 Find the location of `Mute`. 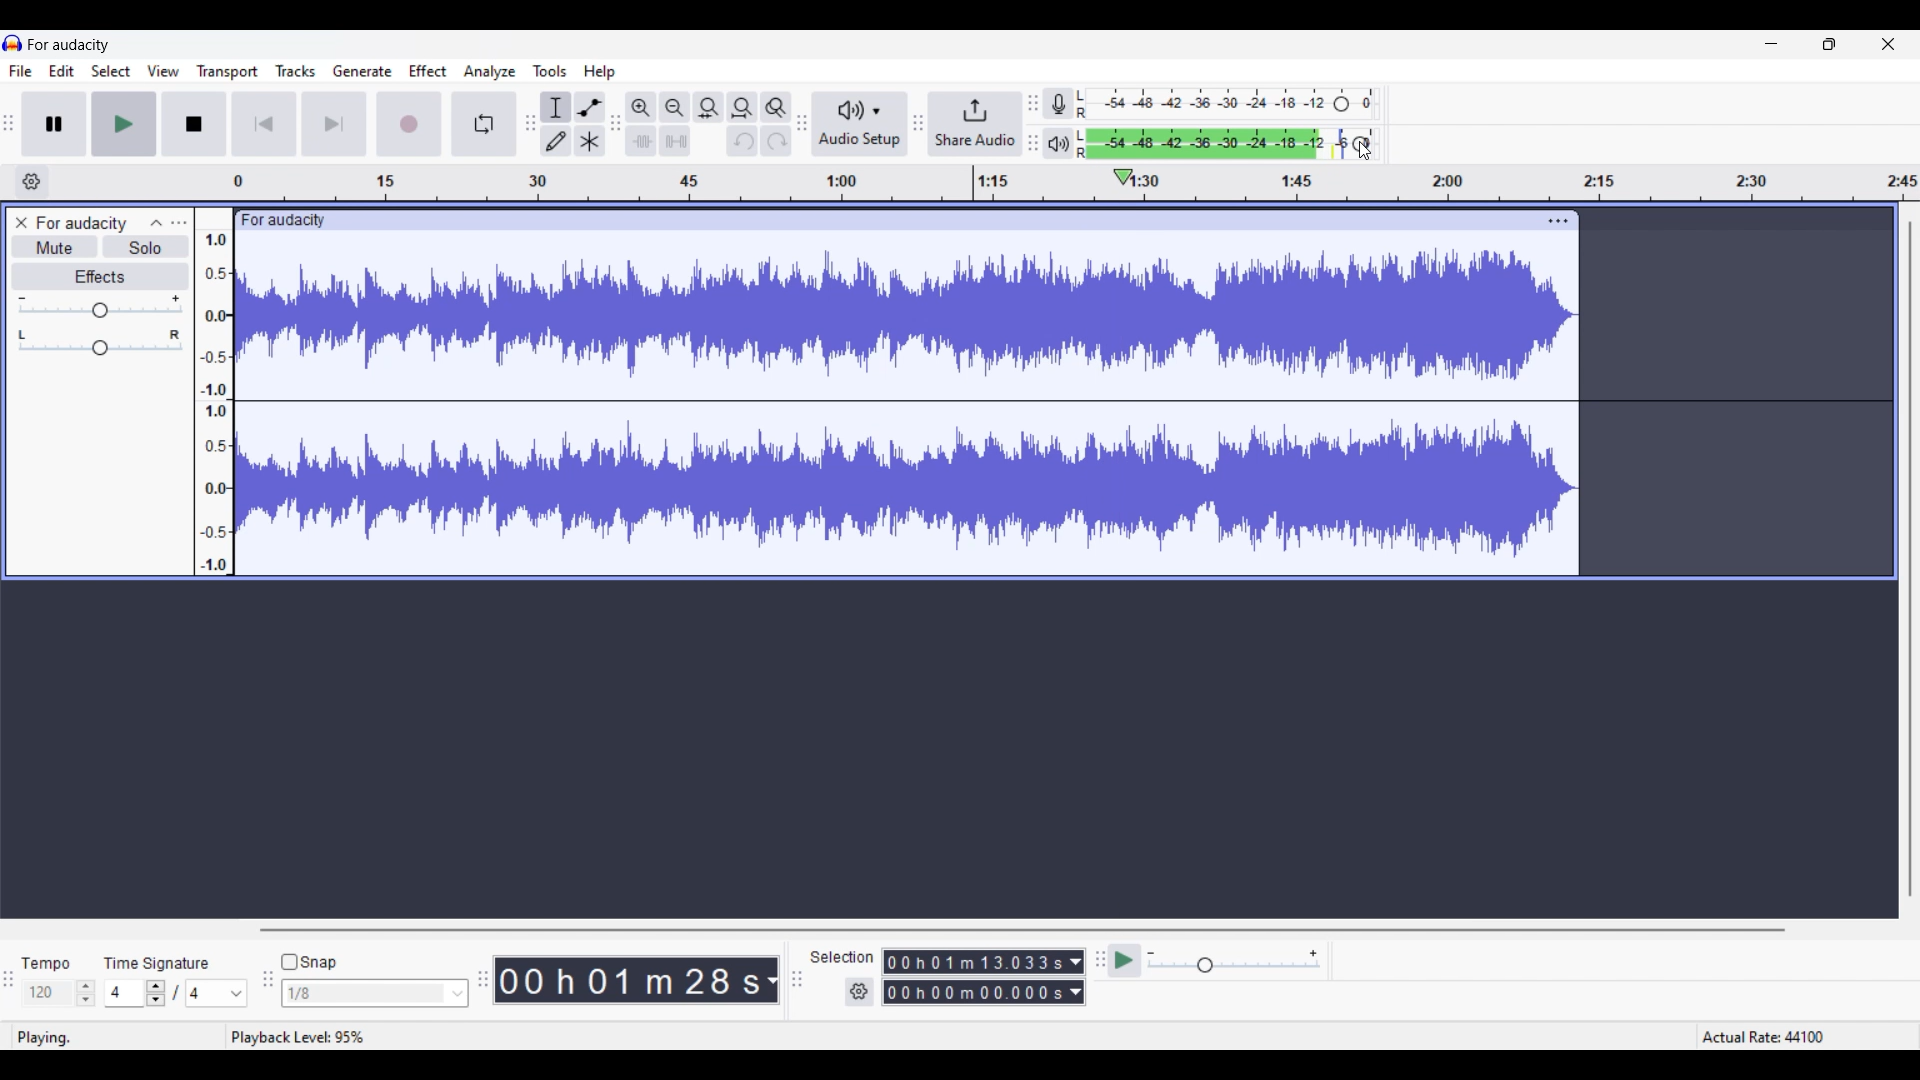

Mute is located at coordinates (56, 246).